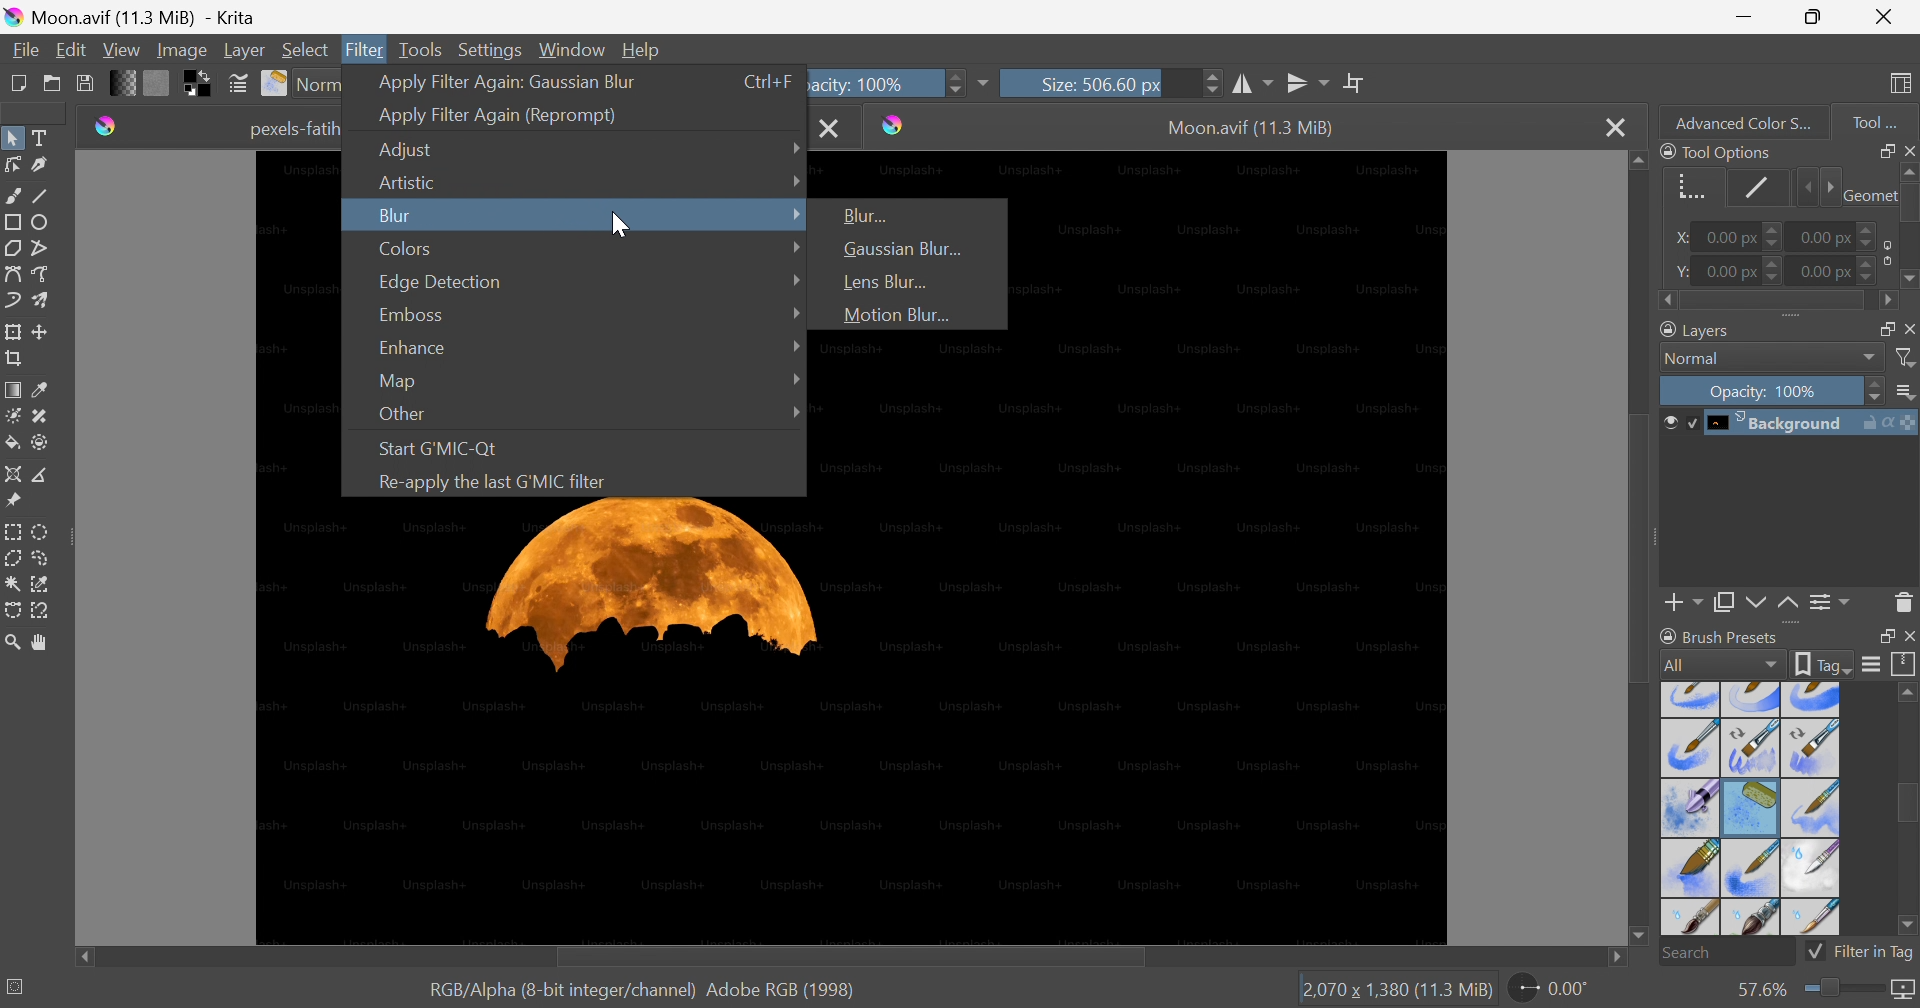 The width and height of the screenshot is (1920, 1008). What do you see at coordinates (39, 417) in the screenshot?
I see `Patch tool` at bounding box center [39, 417].